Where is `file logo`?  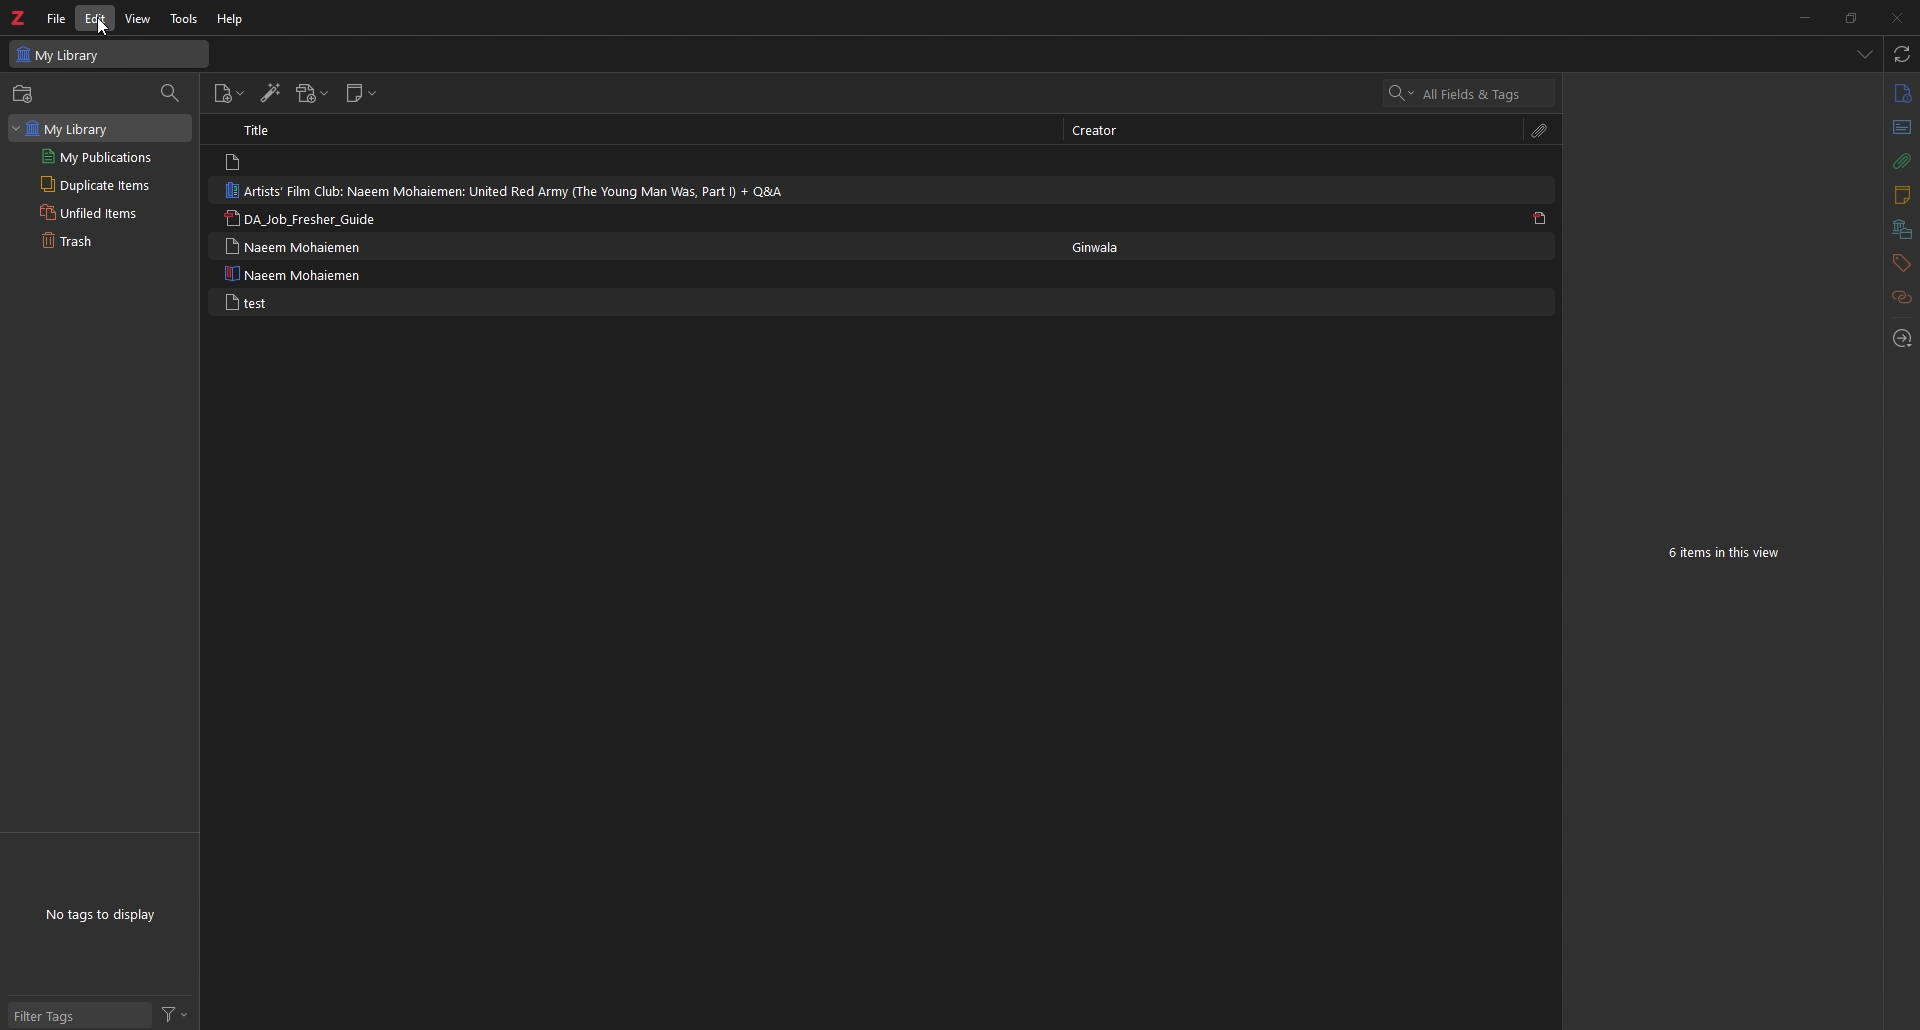
file logo is located at coordinates (235, 162).